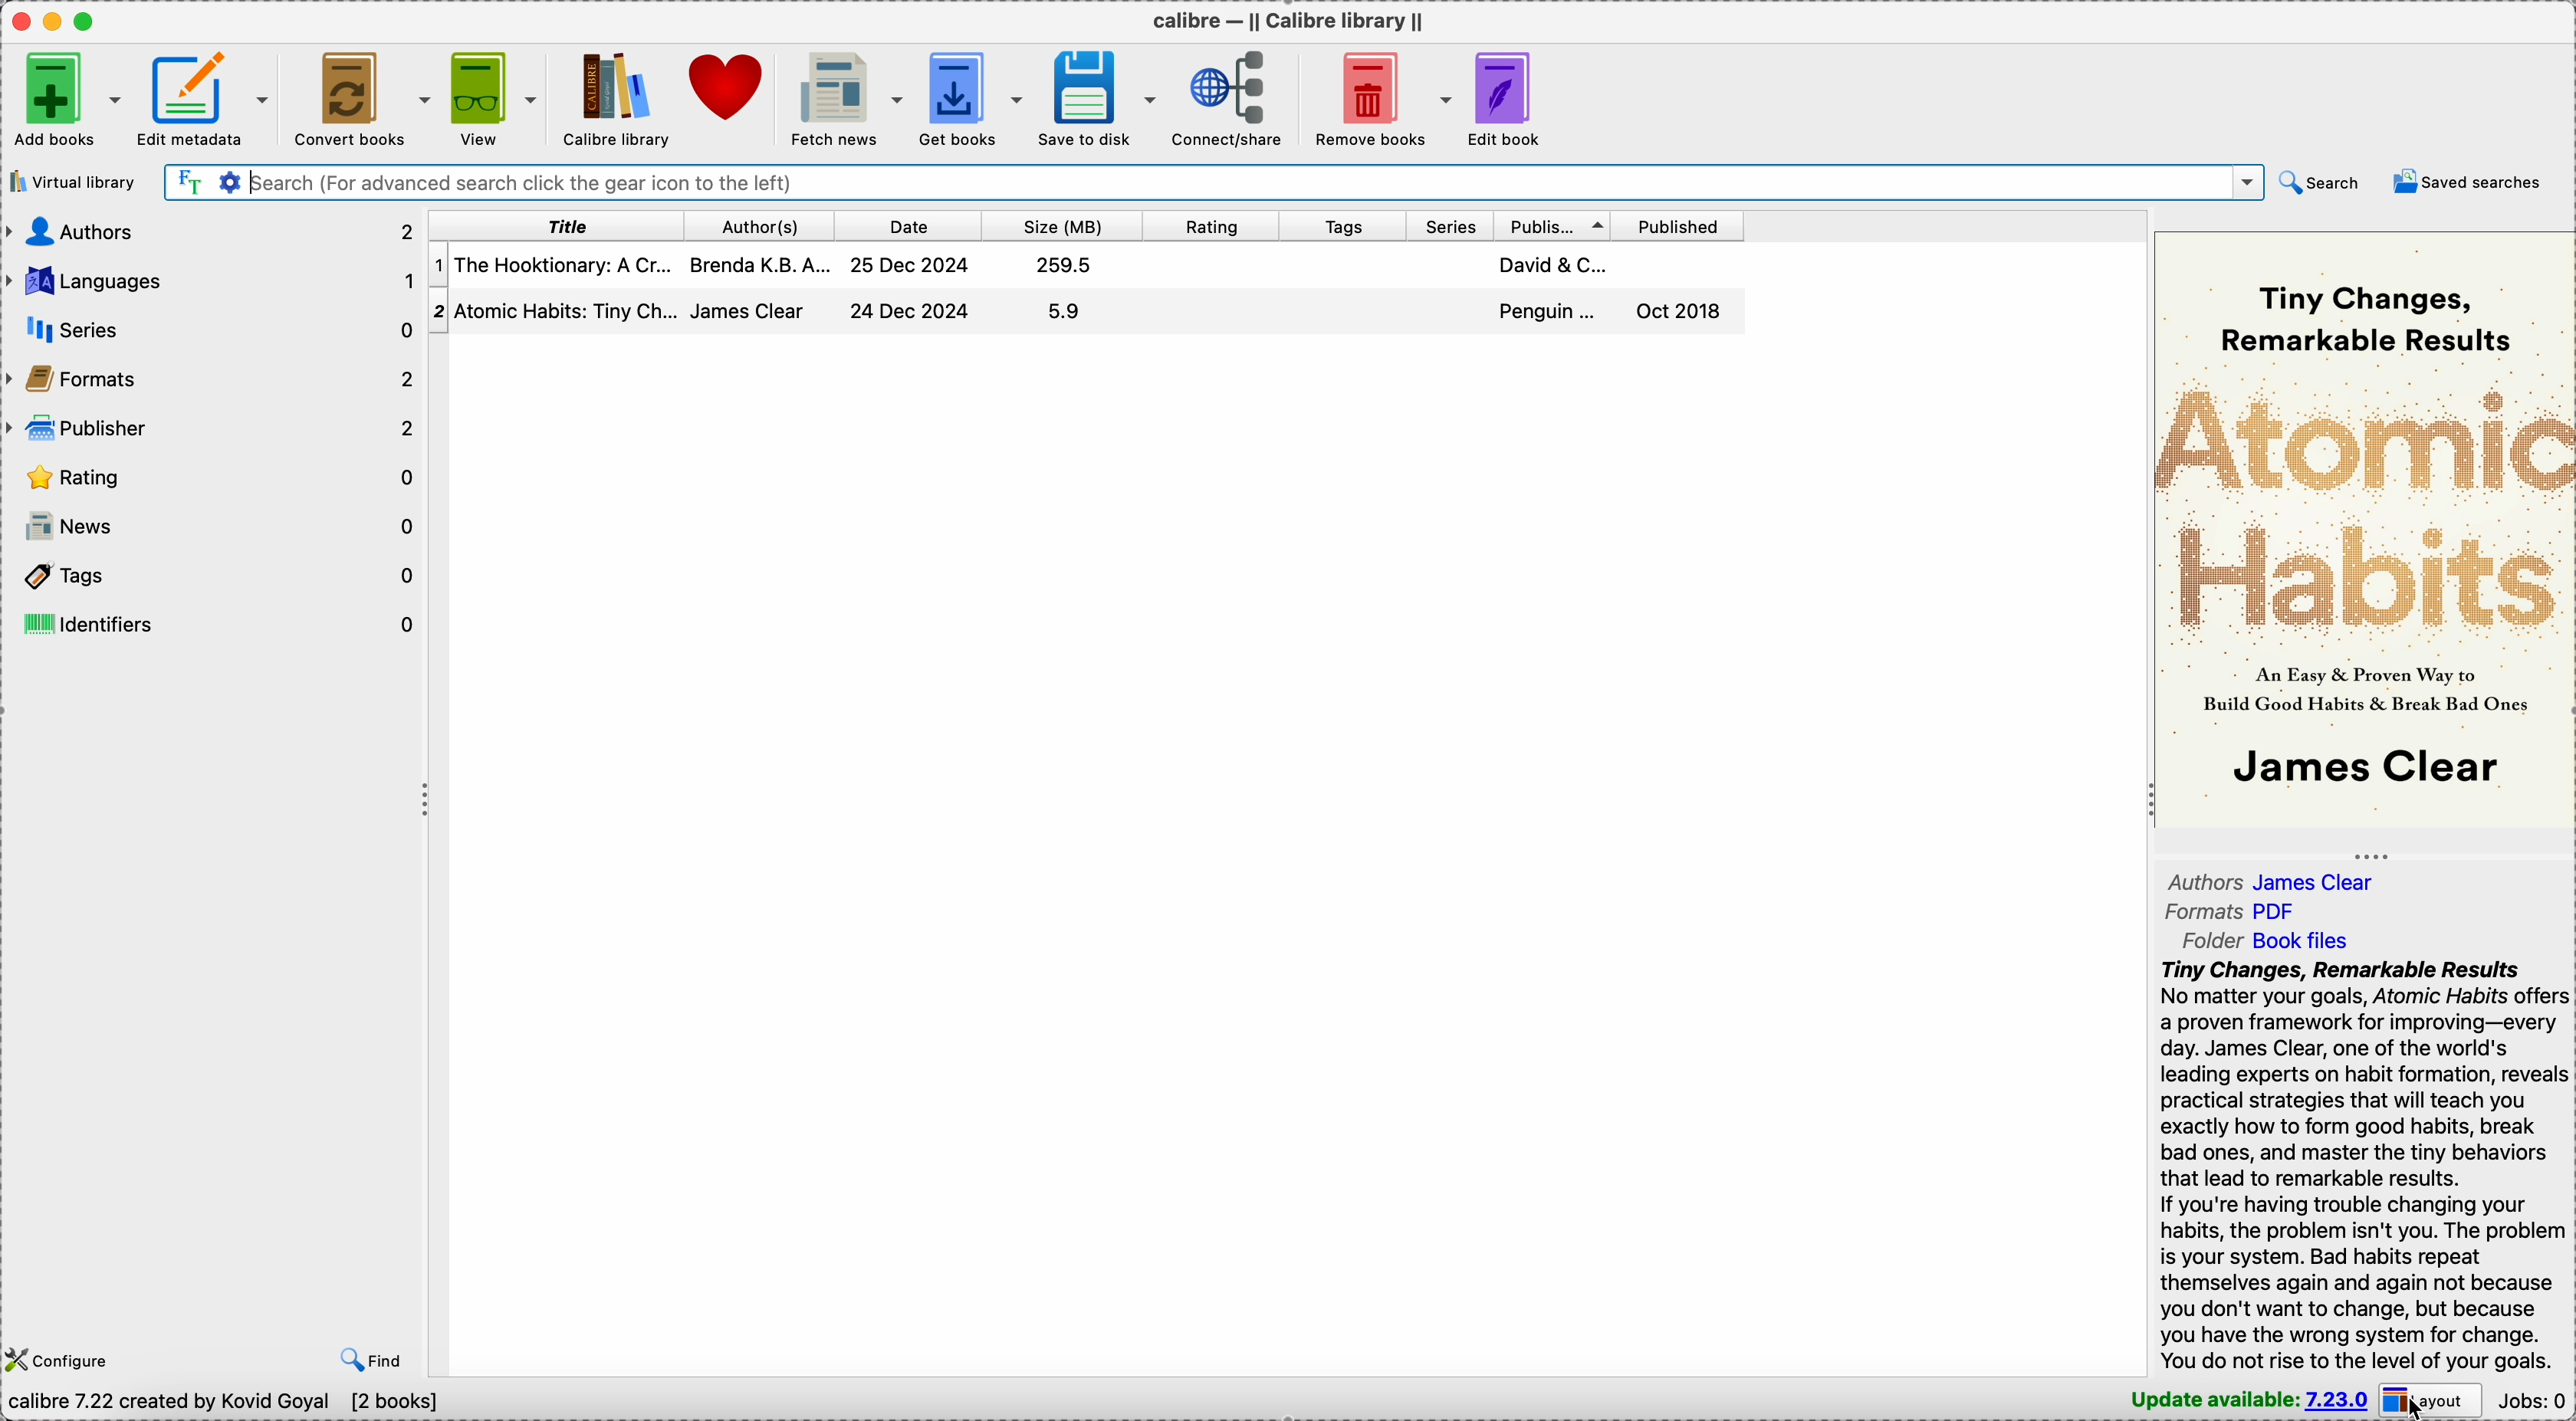 Image resolution: width=2576 pixels, height=1421 pixels. I want to click on size, so click(1063, 225).